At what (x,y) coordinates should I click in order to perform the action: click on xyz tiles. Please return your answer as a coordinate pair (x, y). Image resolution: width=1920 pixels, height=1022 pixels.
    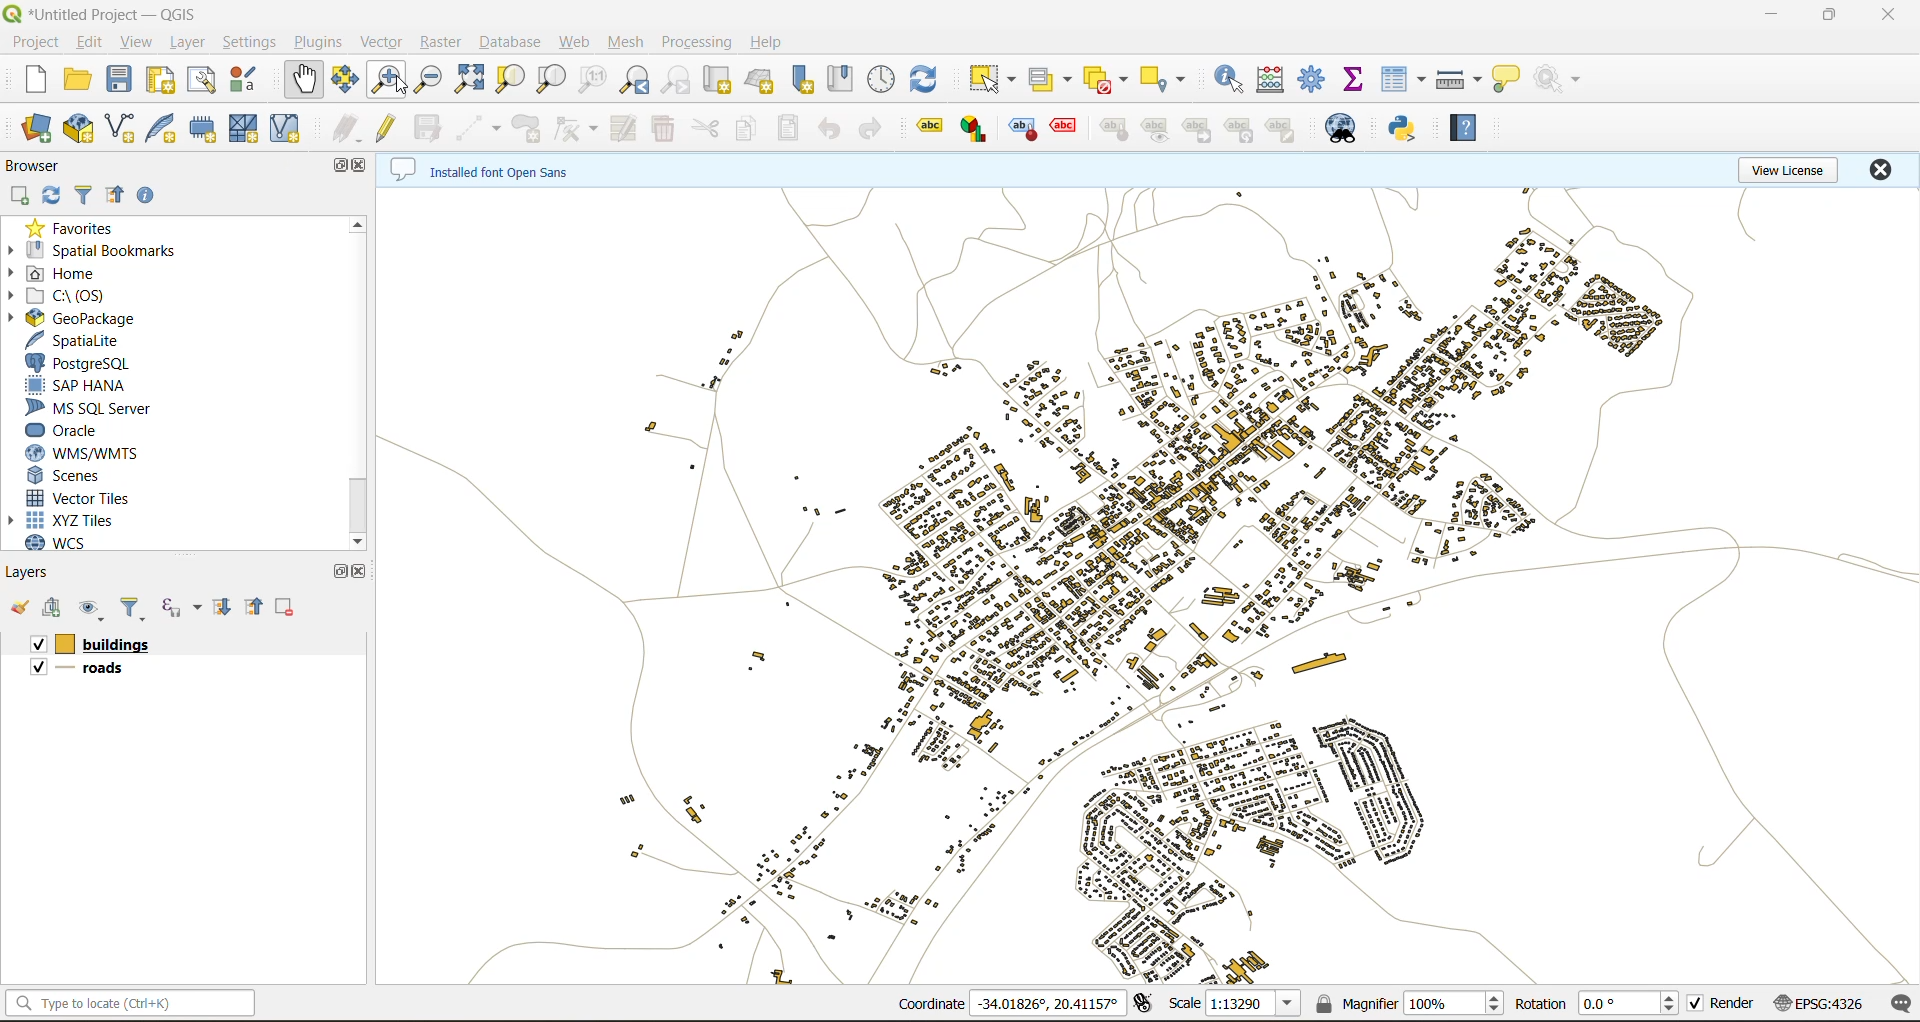
    Looking at the image, I should click on (84, 520).